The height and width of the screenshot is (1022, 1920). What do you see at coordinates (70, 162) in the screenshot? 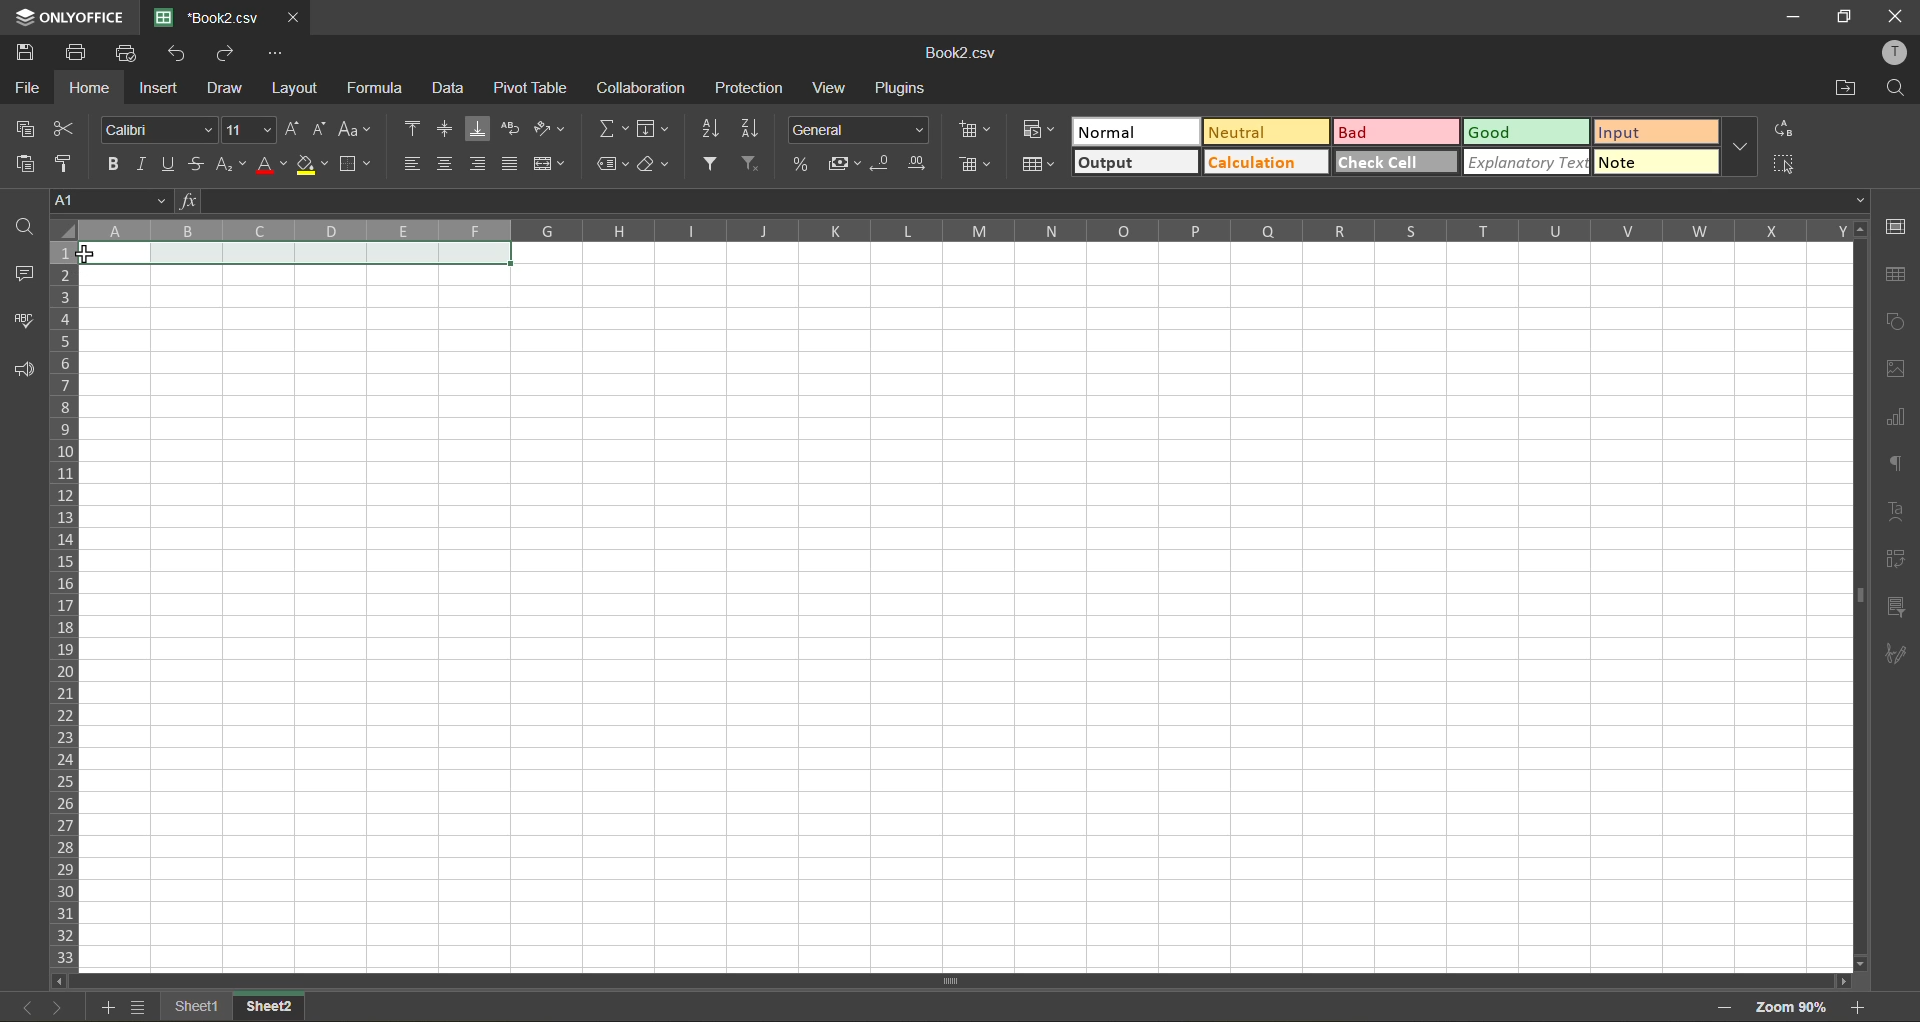
I see `copy style` at bounding box center [70, 162].